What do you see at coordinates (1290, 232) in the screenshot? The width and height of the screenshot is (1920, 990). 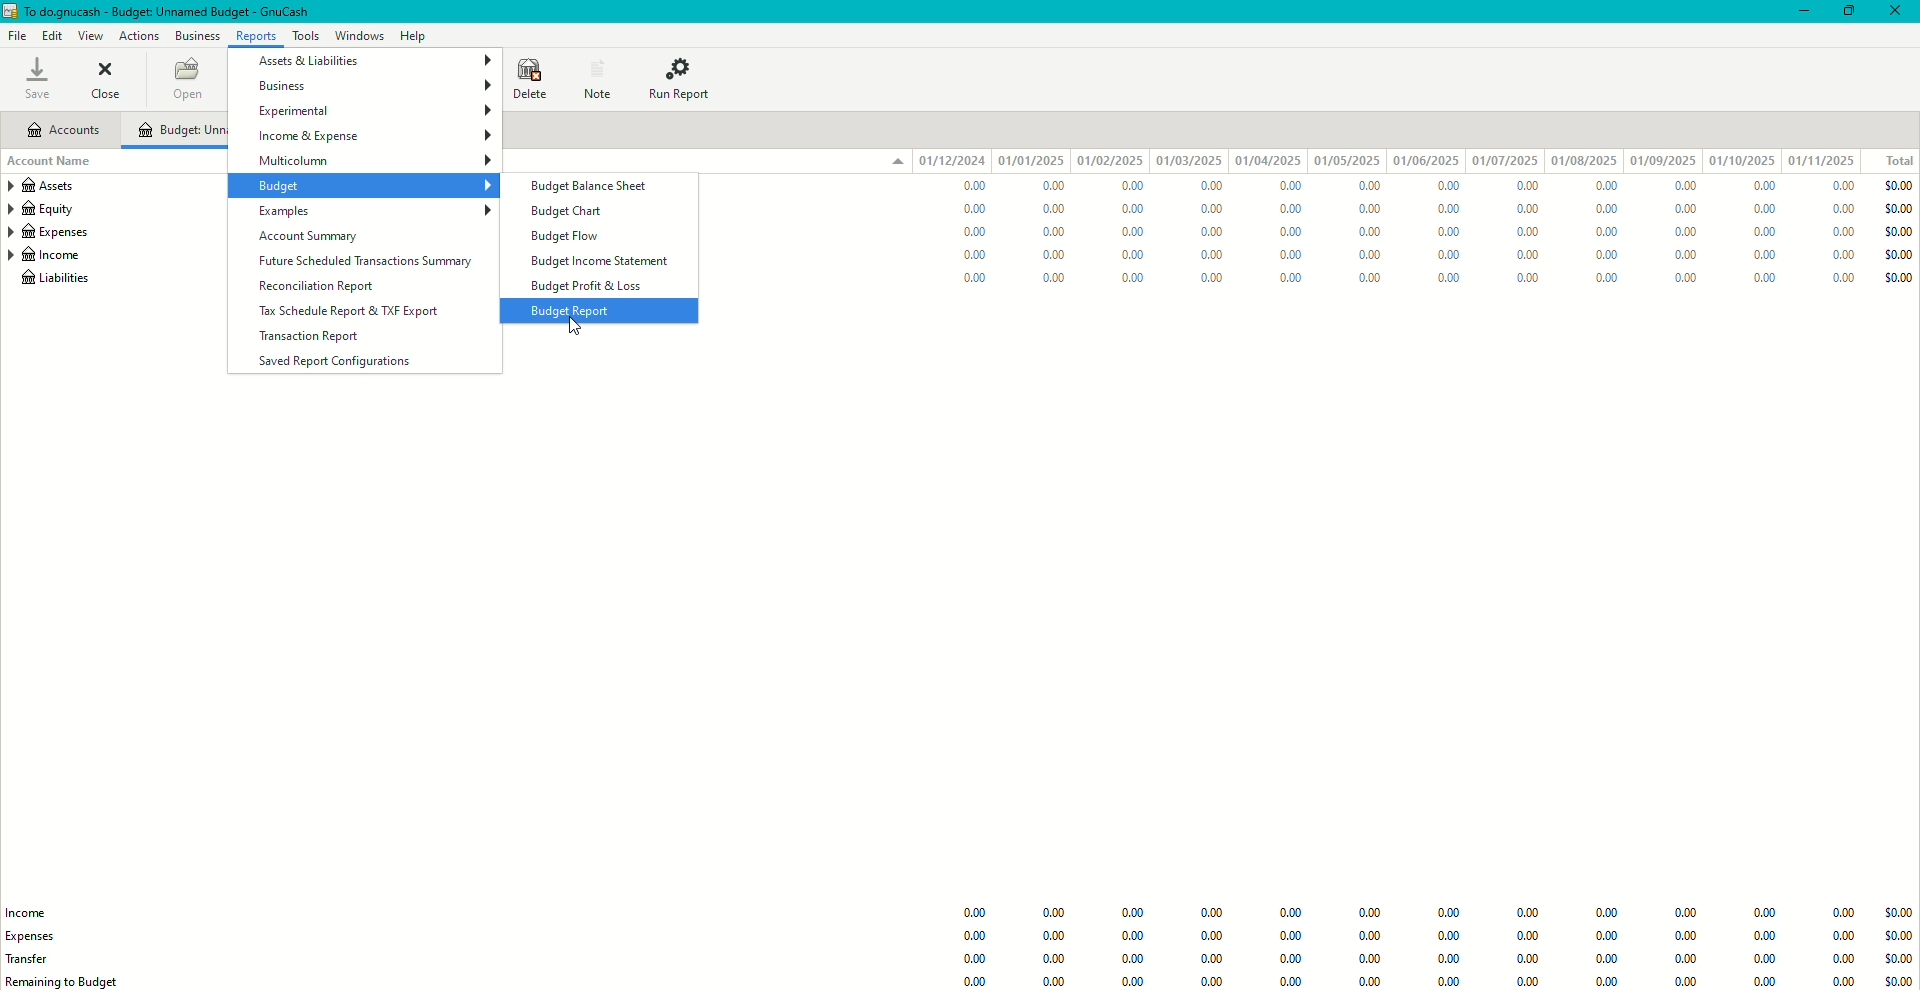 I see `0.00` at bounding box center [1290, 232].